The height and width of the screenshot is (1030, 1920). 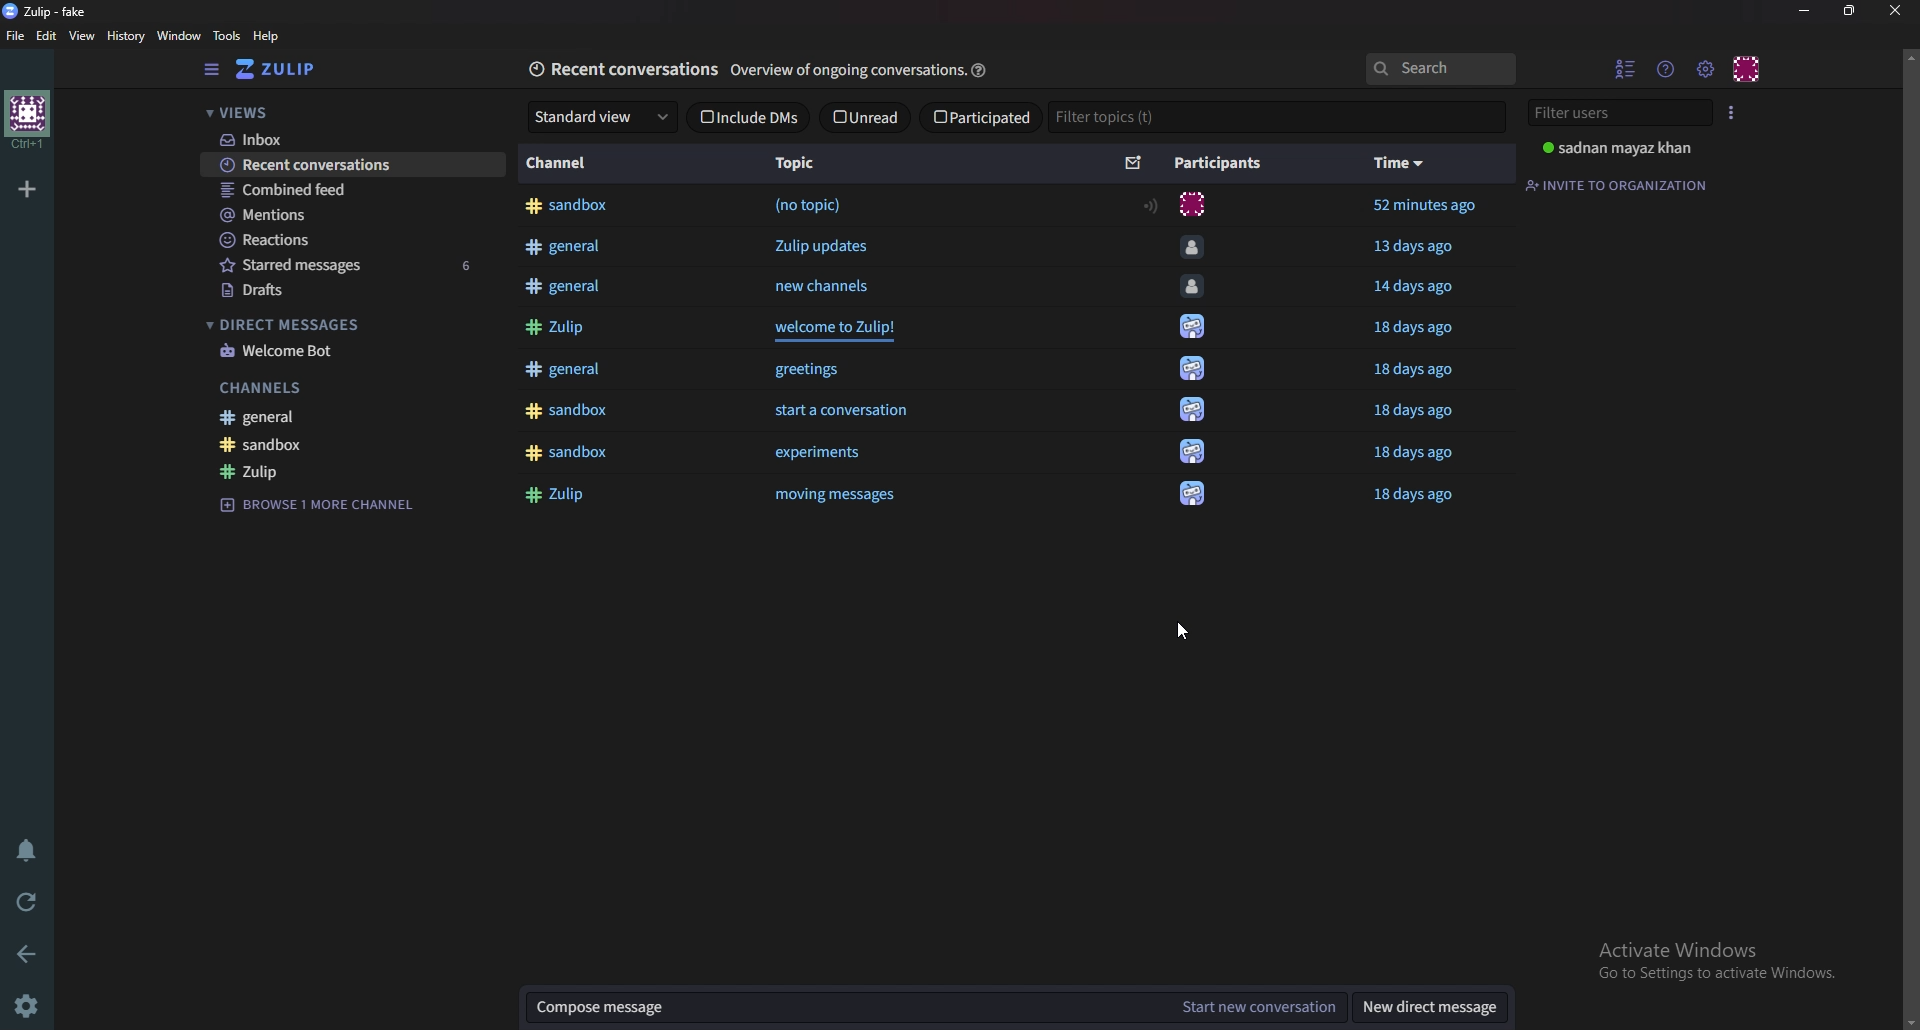 I want to click on search, so click(x=1439, y=68).